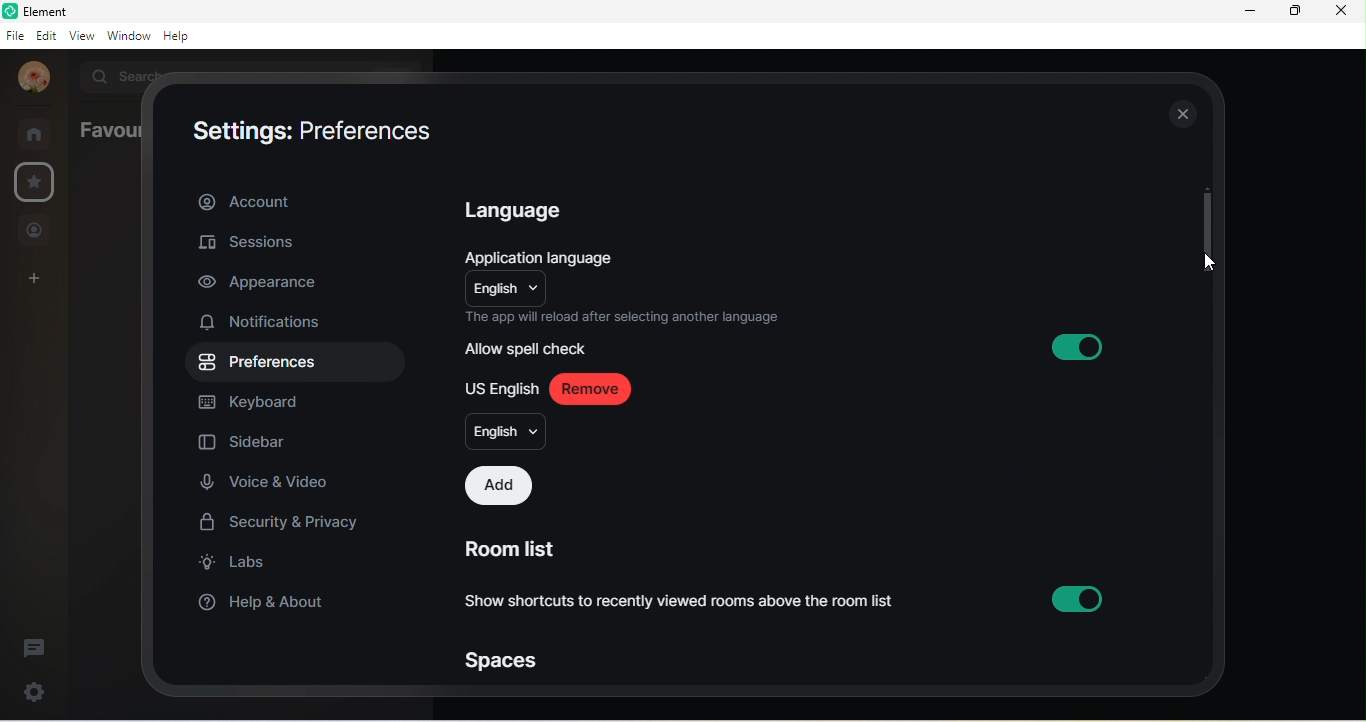  What do you see at coordinates (35, 282) in the screenshot?
I see `add space` at bounding box center [35, 282].